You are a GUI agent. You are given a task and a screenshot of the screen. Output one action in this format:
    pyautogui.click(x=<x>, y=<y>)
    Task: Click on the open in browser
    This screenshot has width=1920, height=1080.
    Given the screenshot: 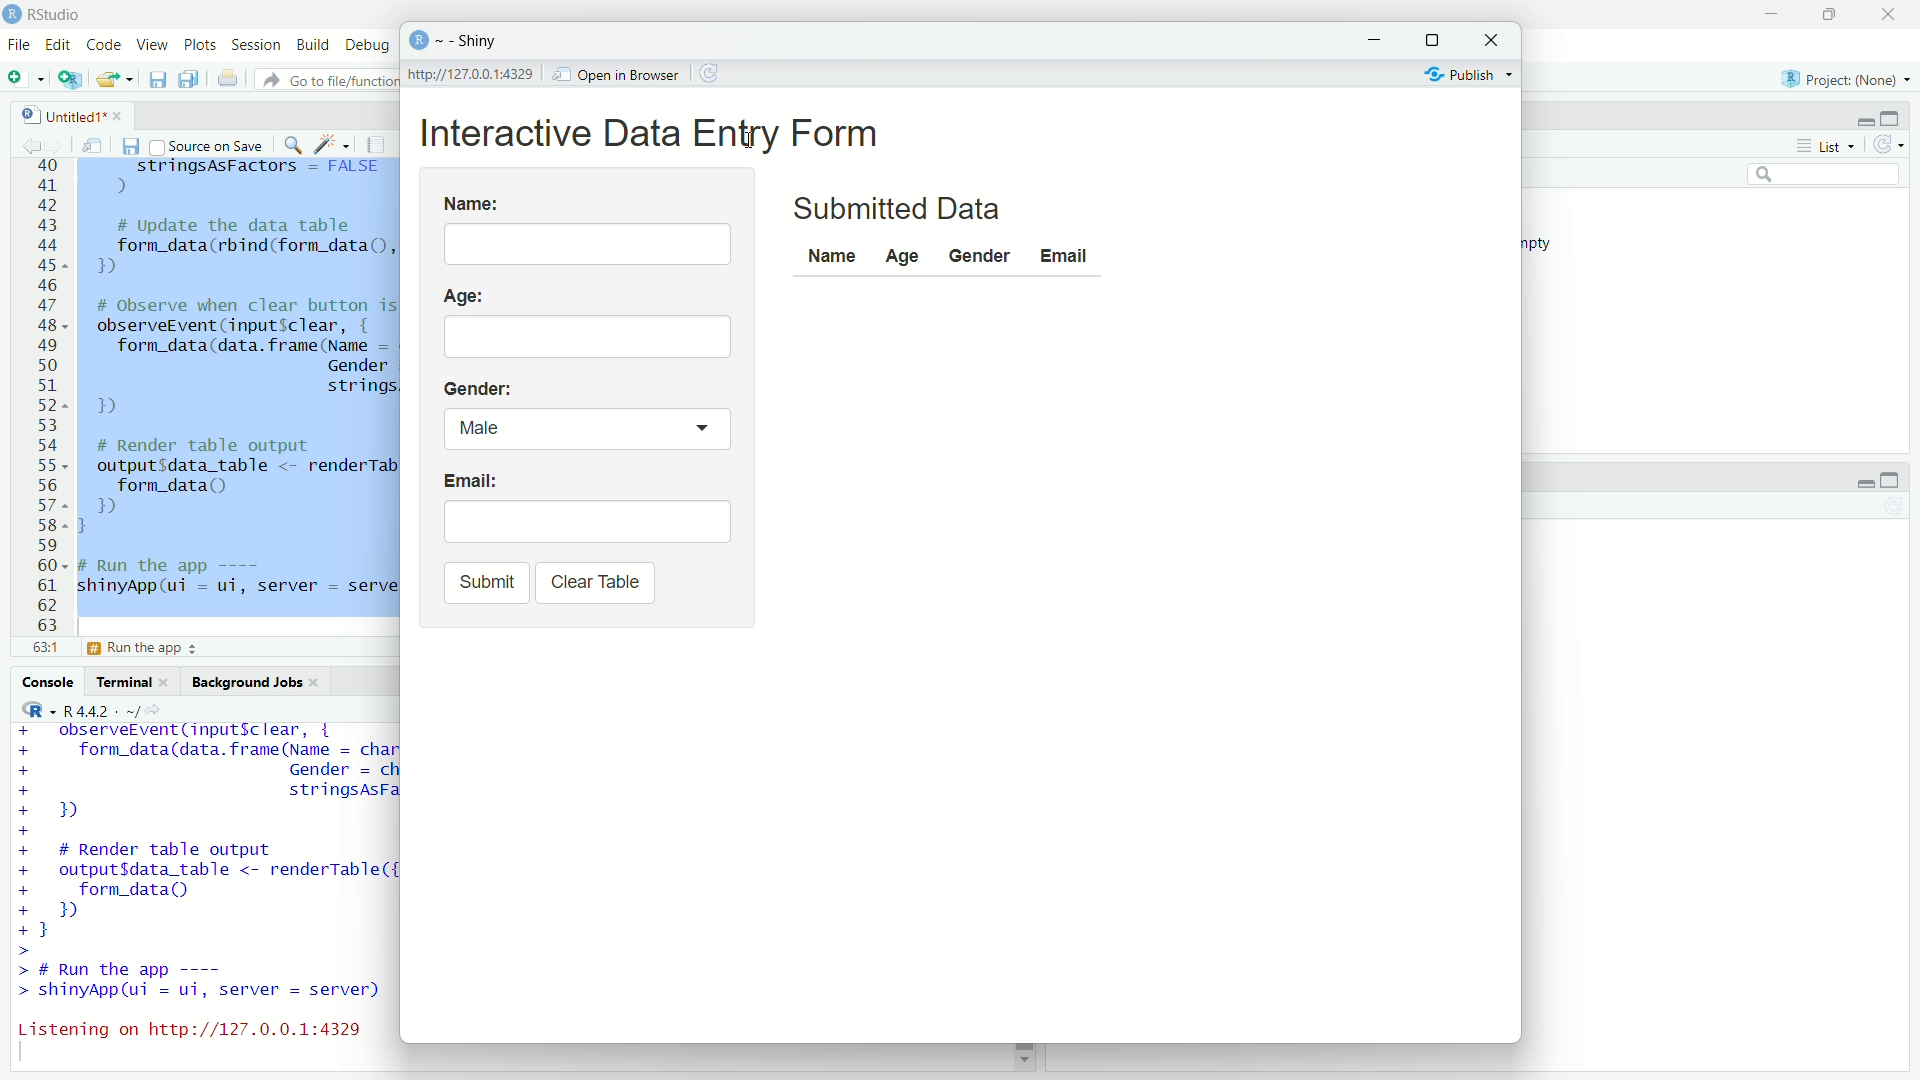 What is the action you would take?
    pyautogui.click(x=617, y=73)
    